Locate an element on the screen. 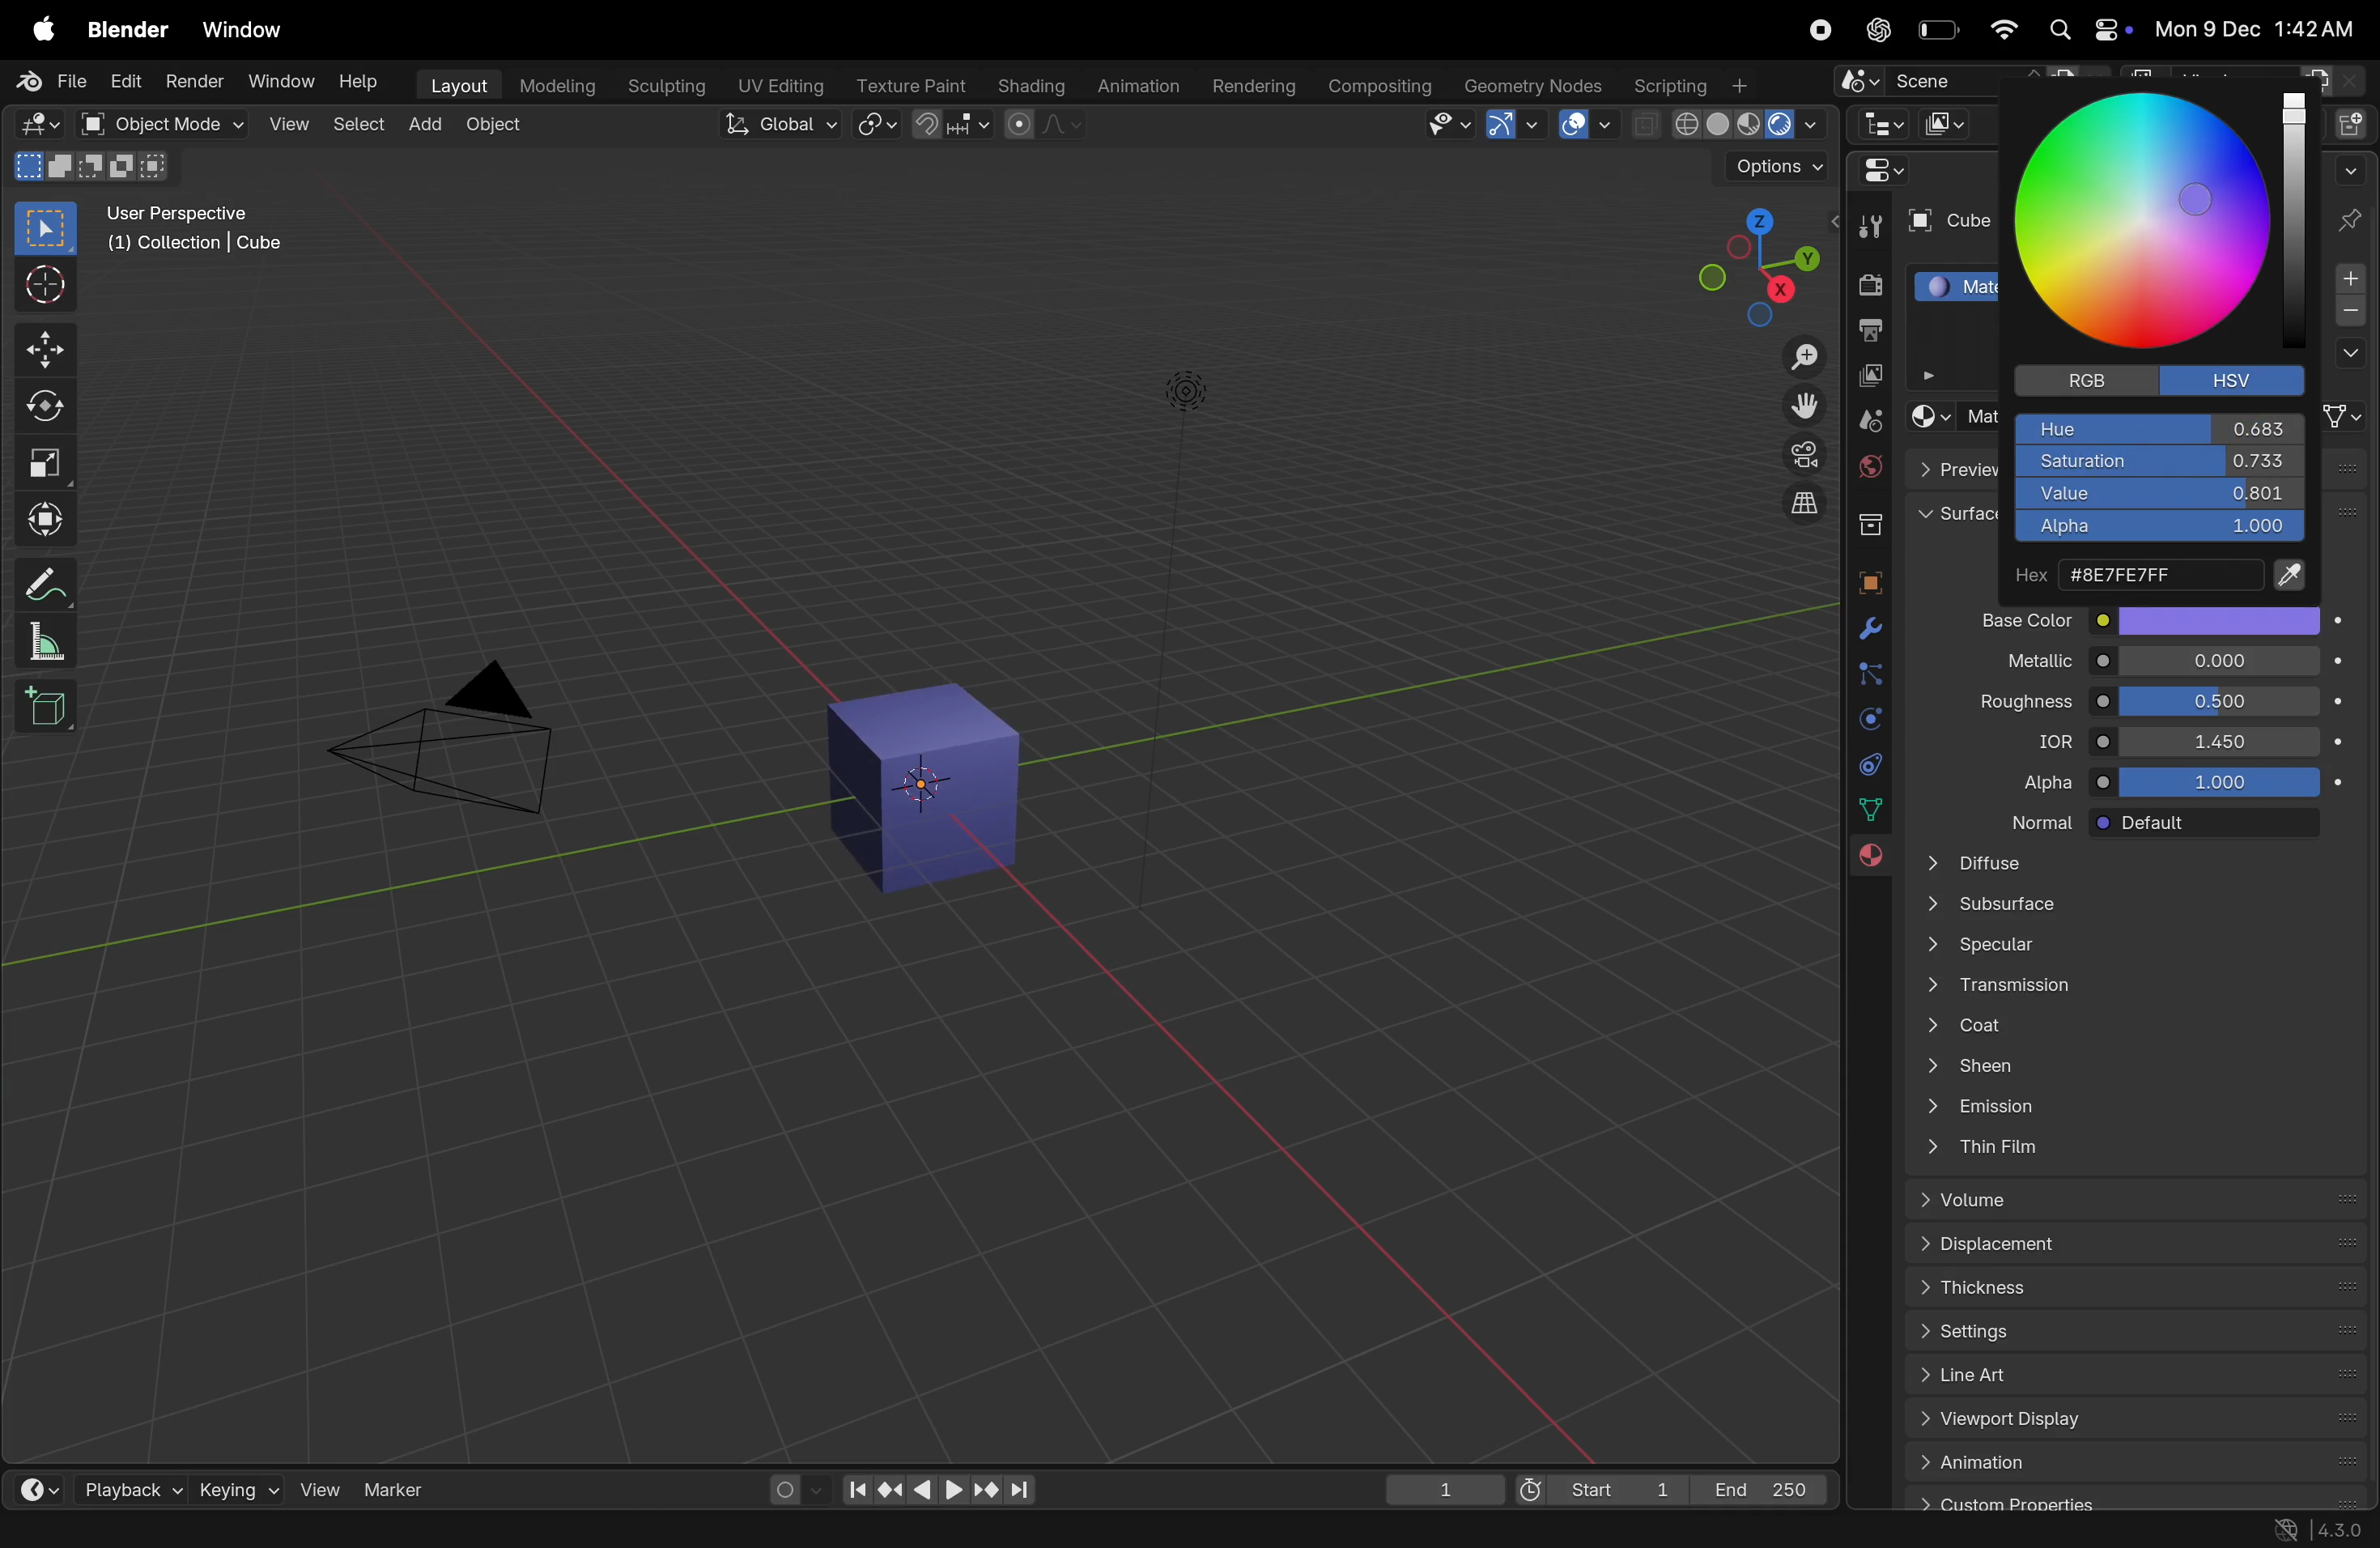 Image resolution: width=2380 pixels, height=1548 pixels. show overlays is located at coordinates (1589, 125).